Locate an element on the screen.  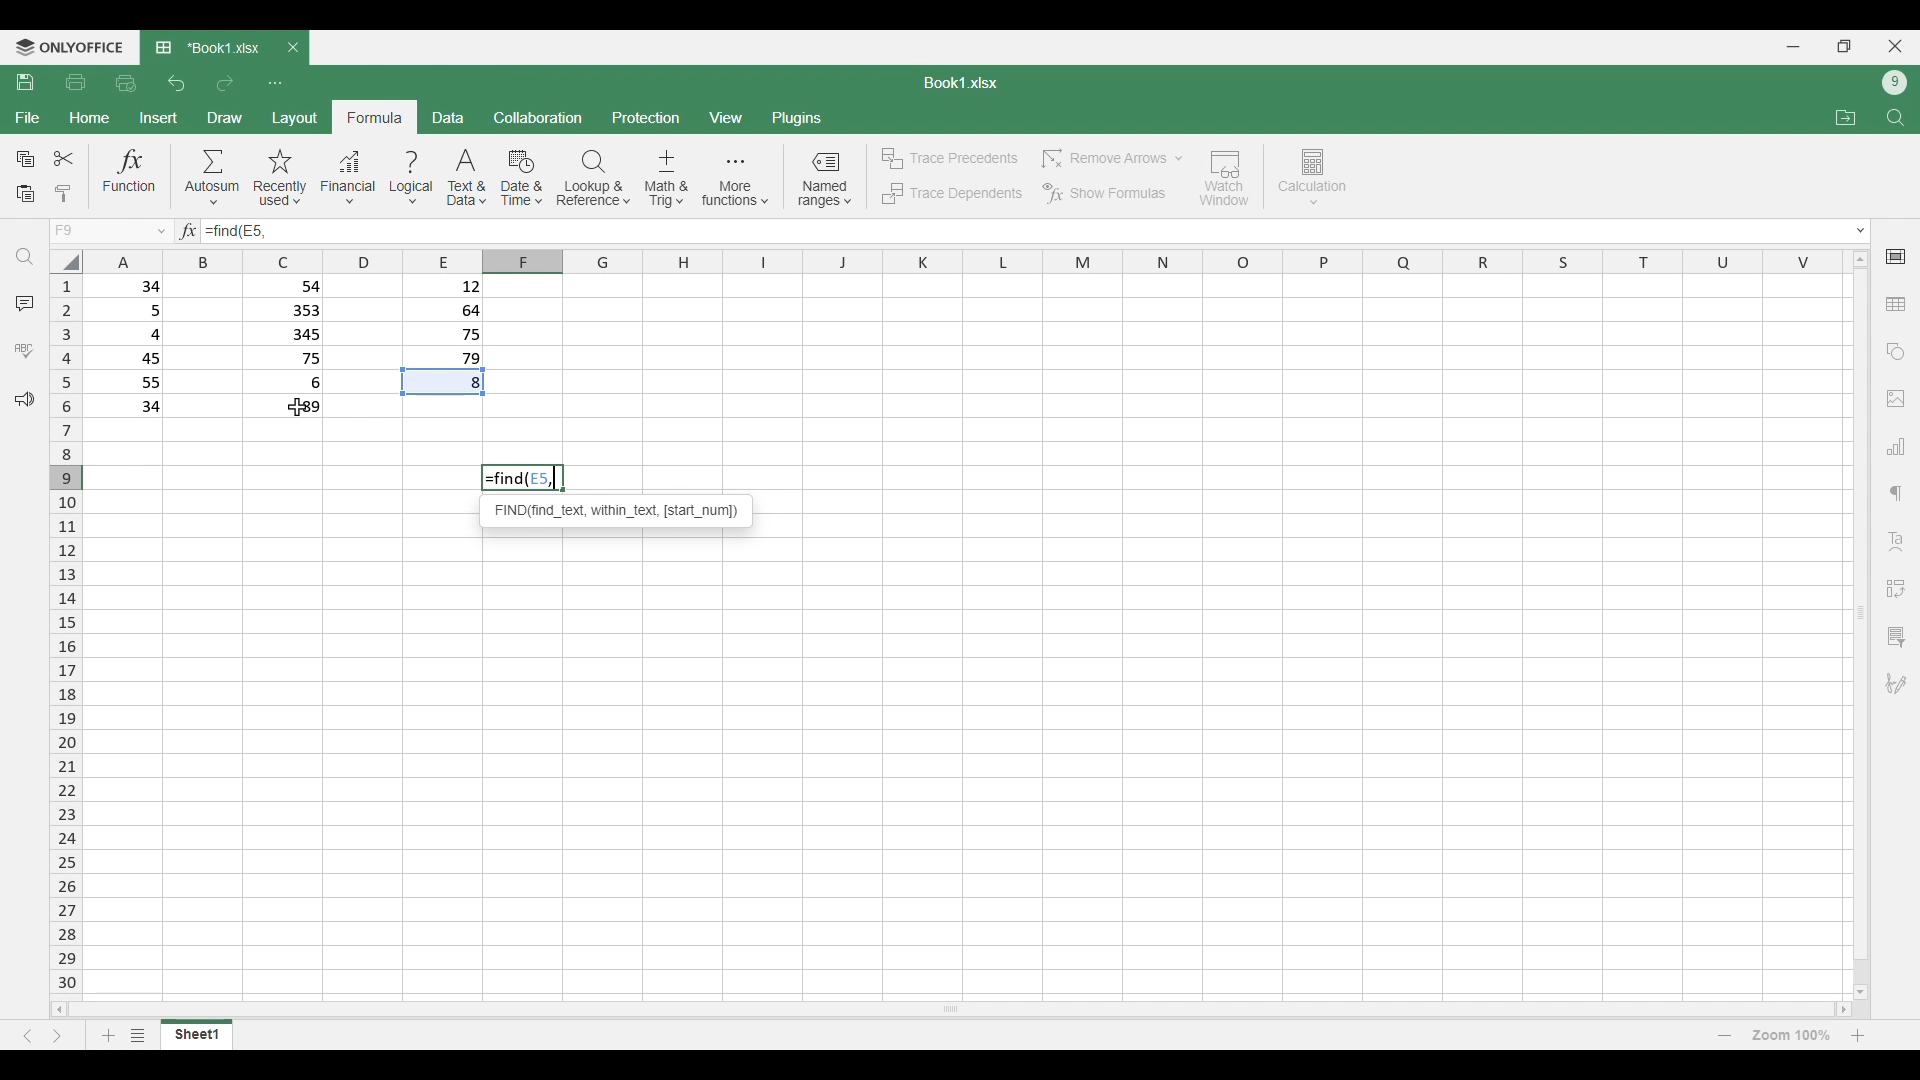
Text and data is located at coordinates (467, 178).